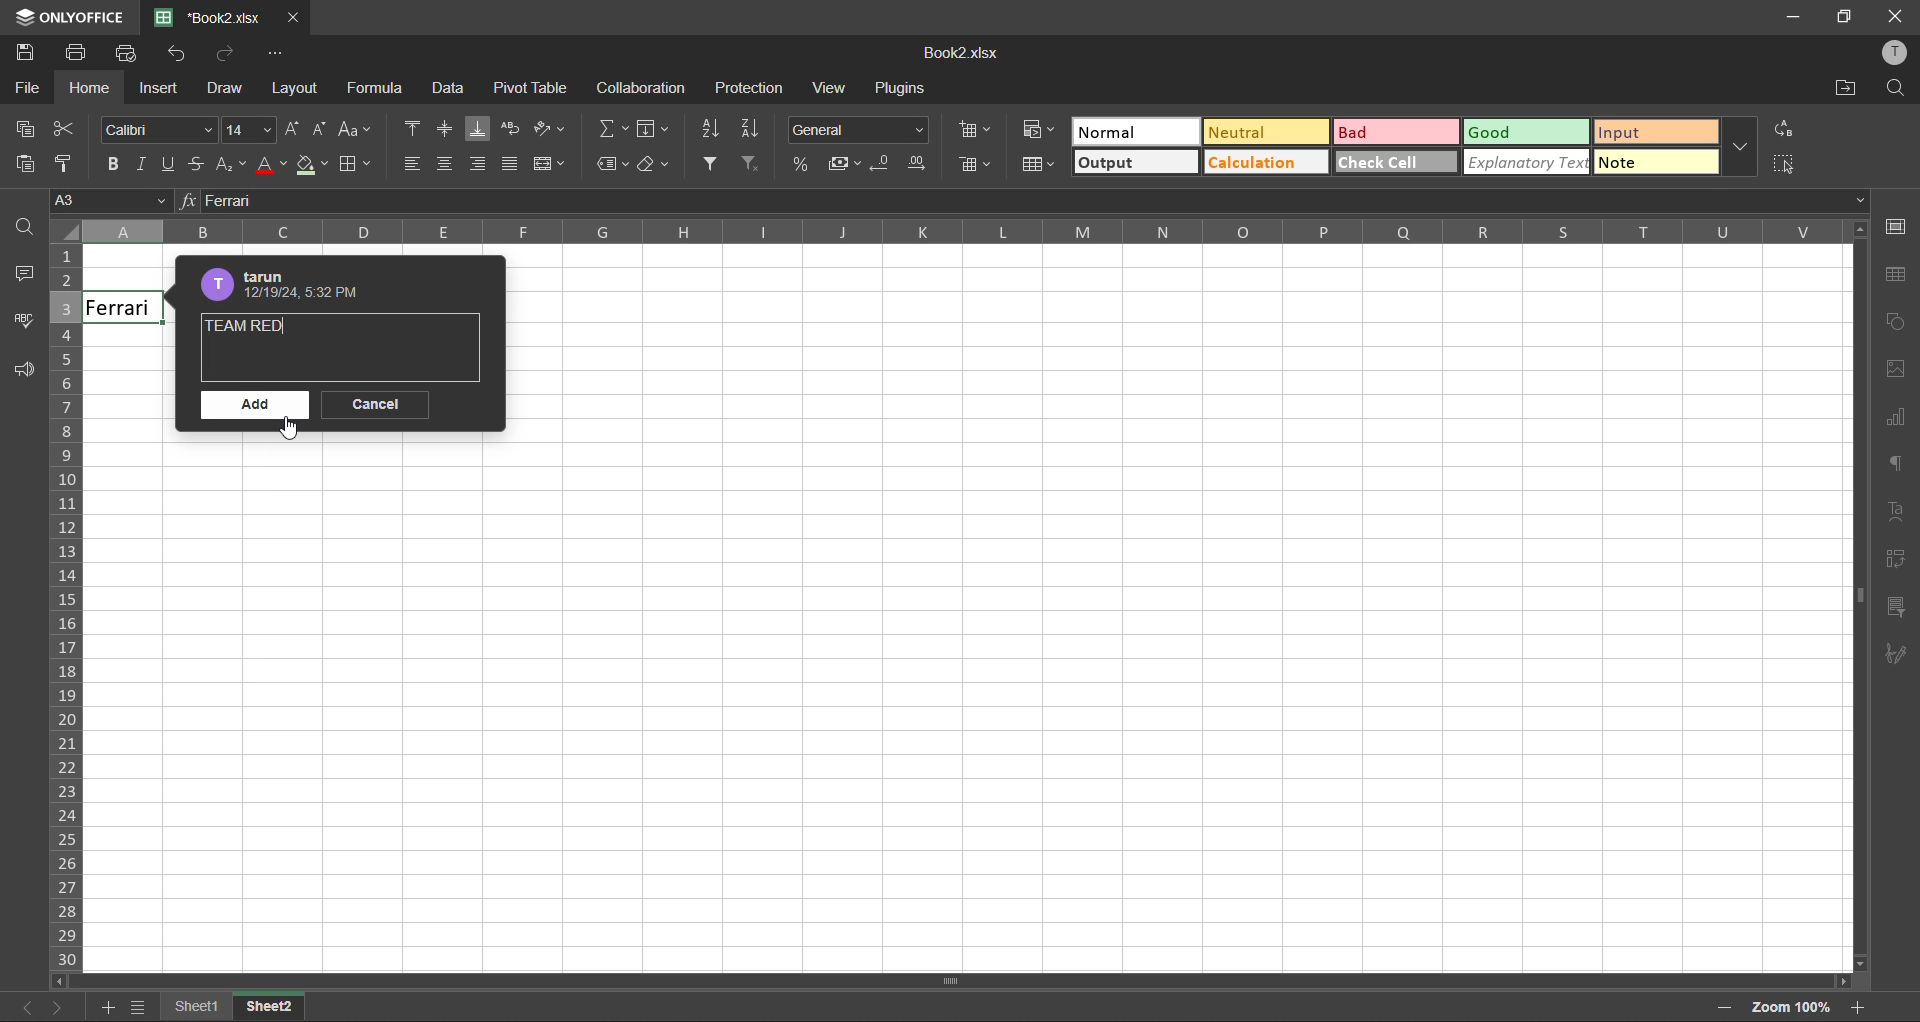 The width and height of the screenshot is (1920, 1022). Describe the element at coordinates (64, 1008) in the screenshot. I see `next` at that location.